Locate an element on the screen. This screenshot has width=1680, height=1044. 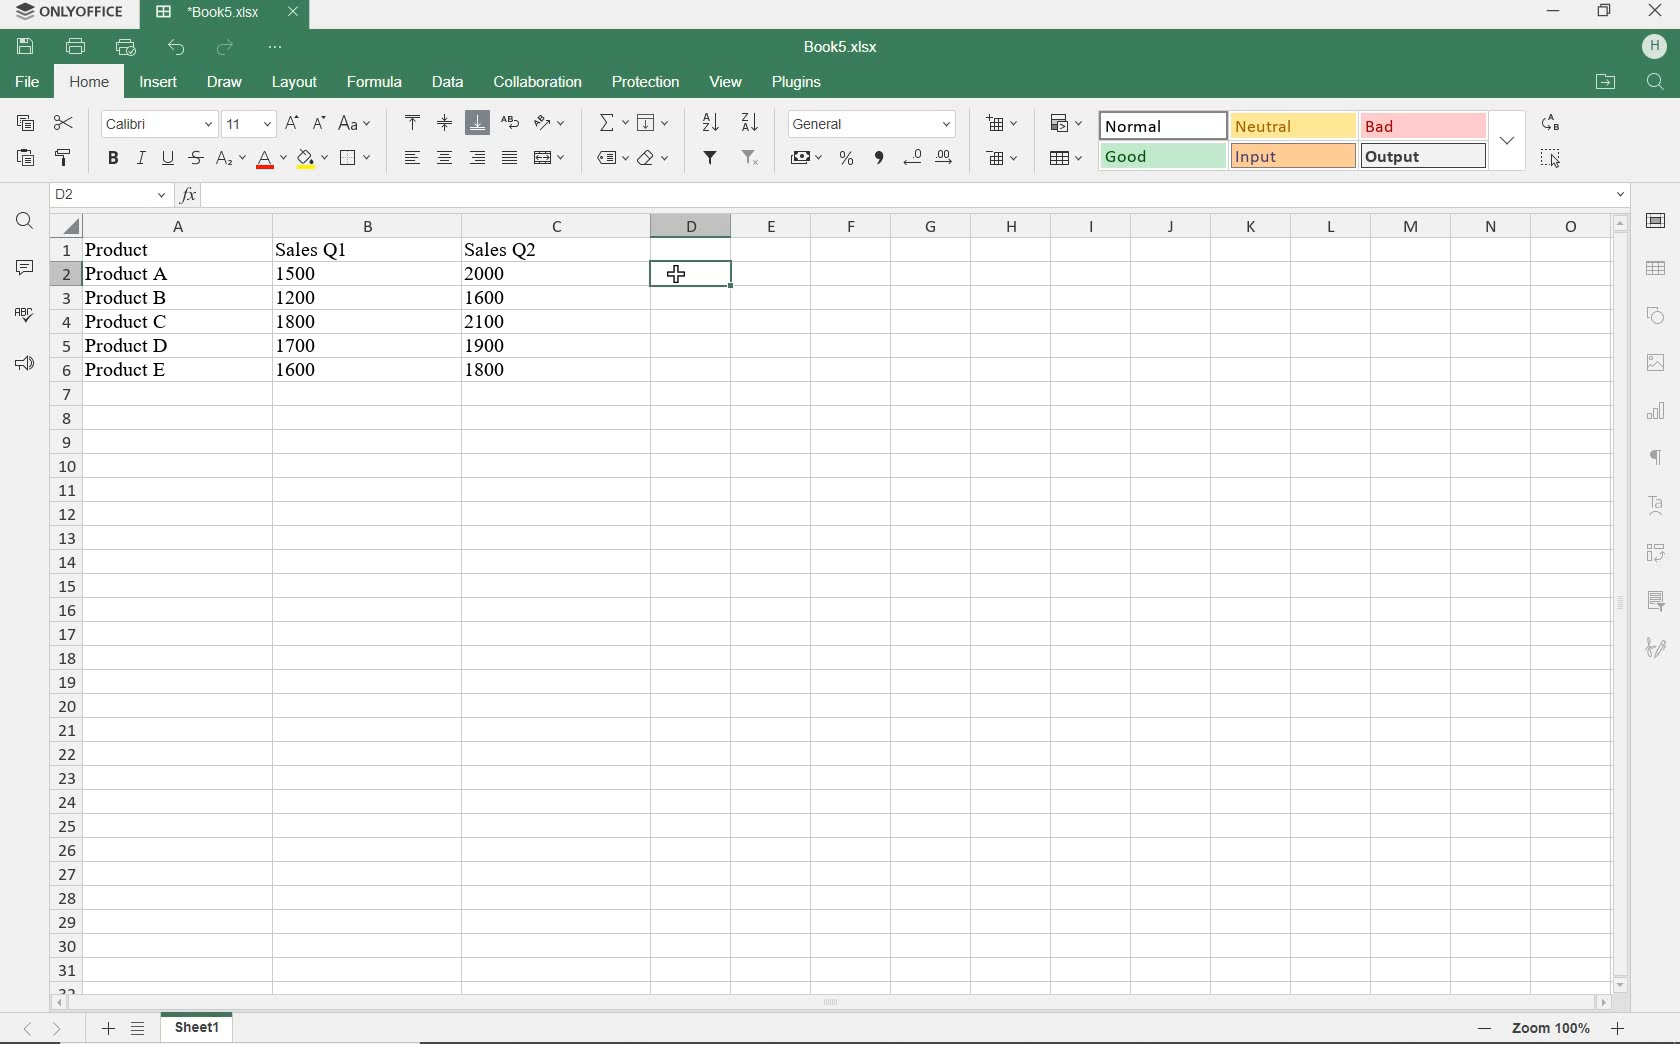
home is located at coordinates (91, 84).